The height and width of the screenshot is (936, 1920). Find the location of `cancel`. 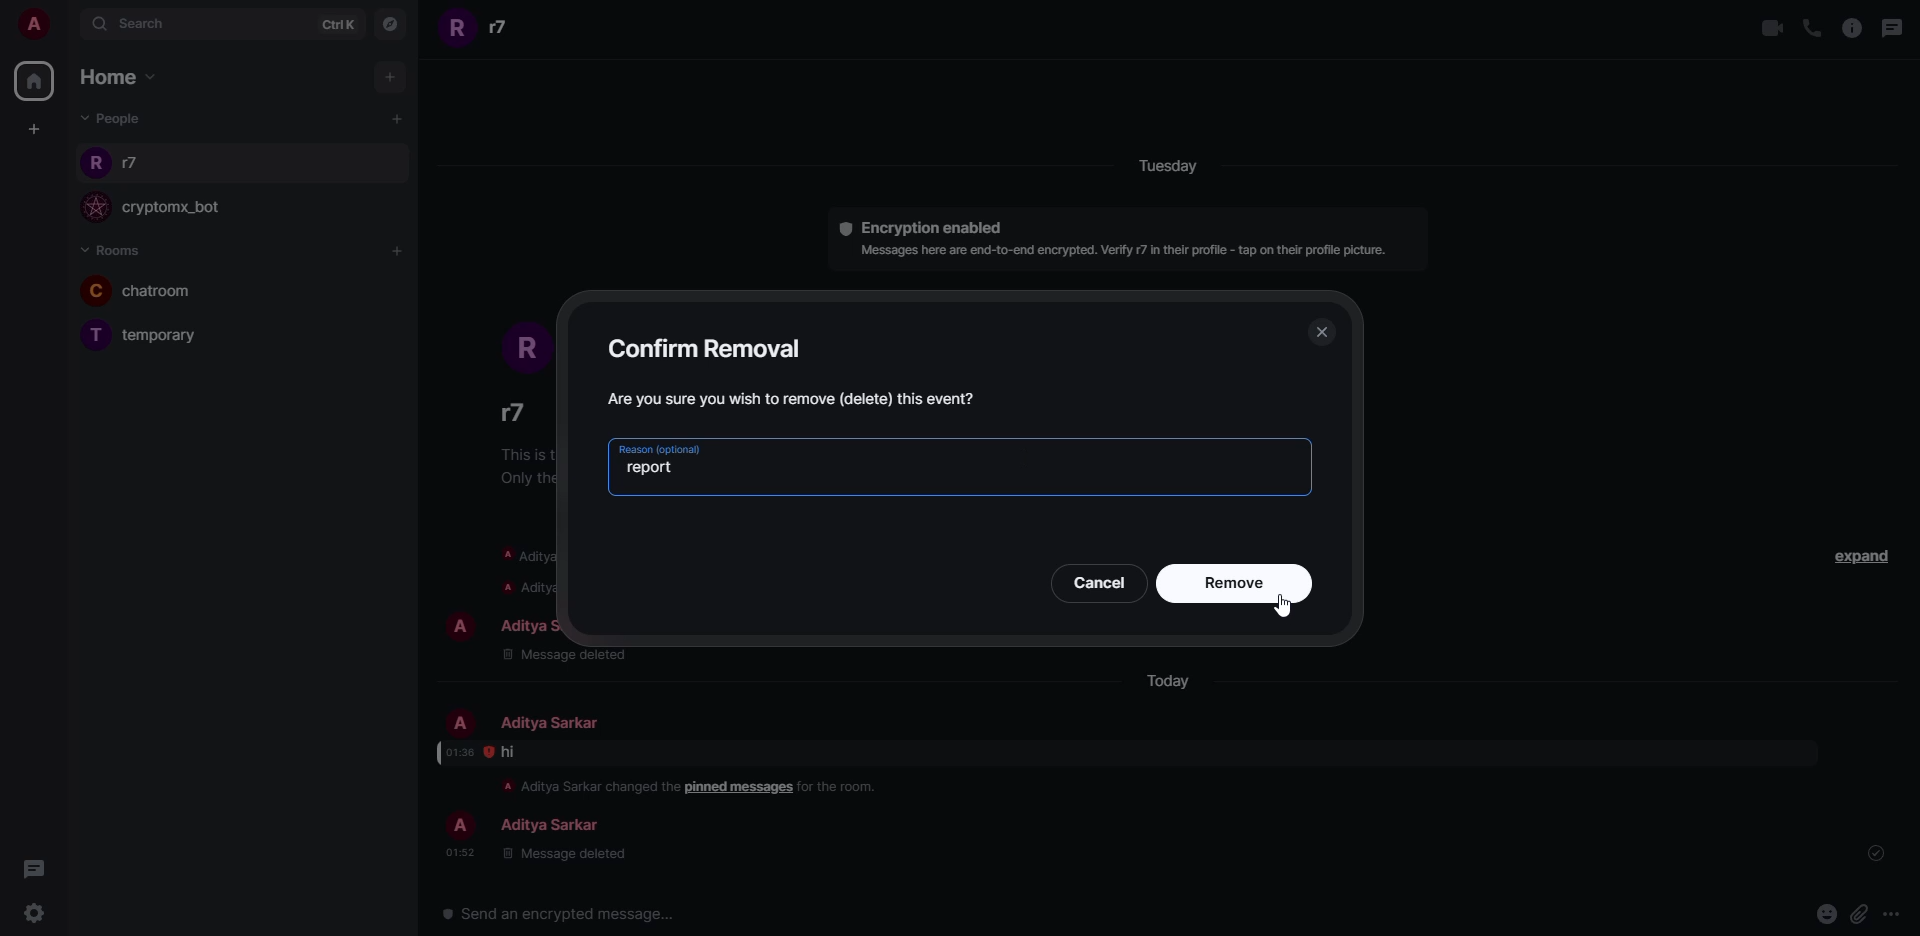

cancel is located at coordinates (1099, 581).